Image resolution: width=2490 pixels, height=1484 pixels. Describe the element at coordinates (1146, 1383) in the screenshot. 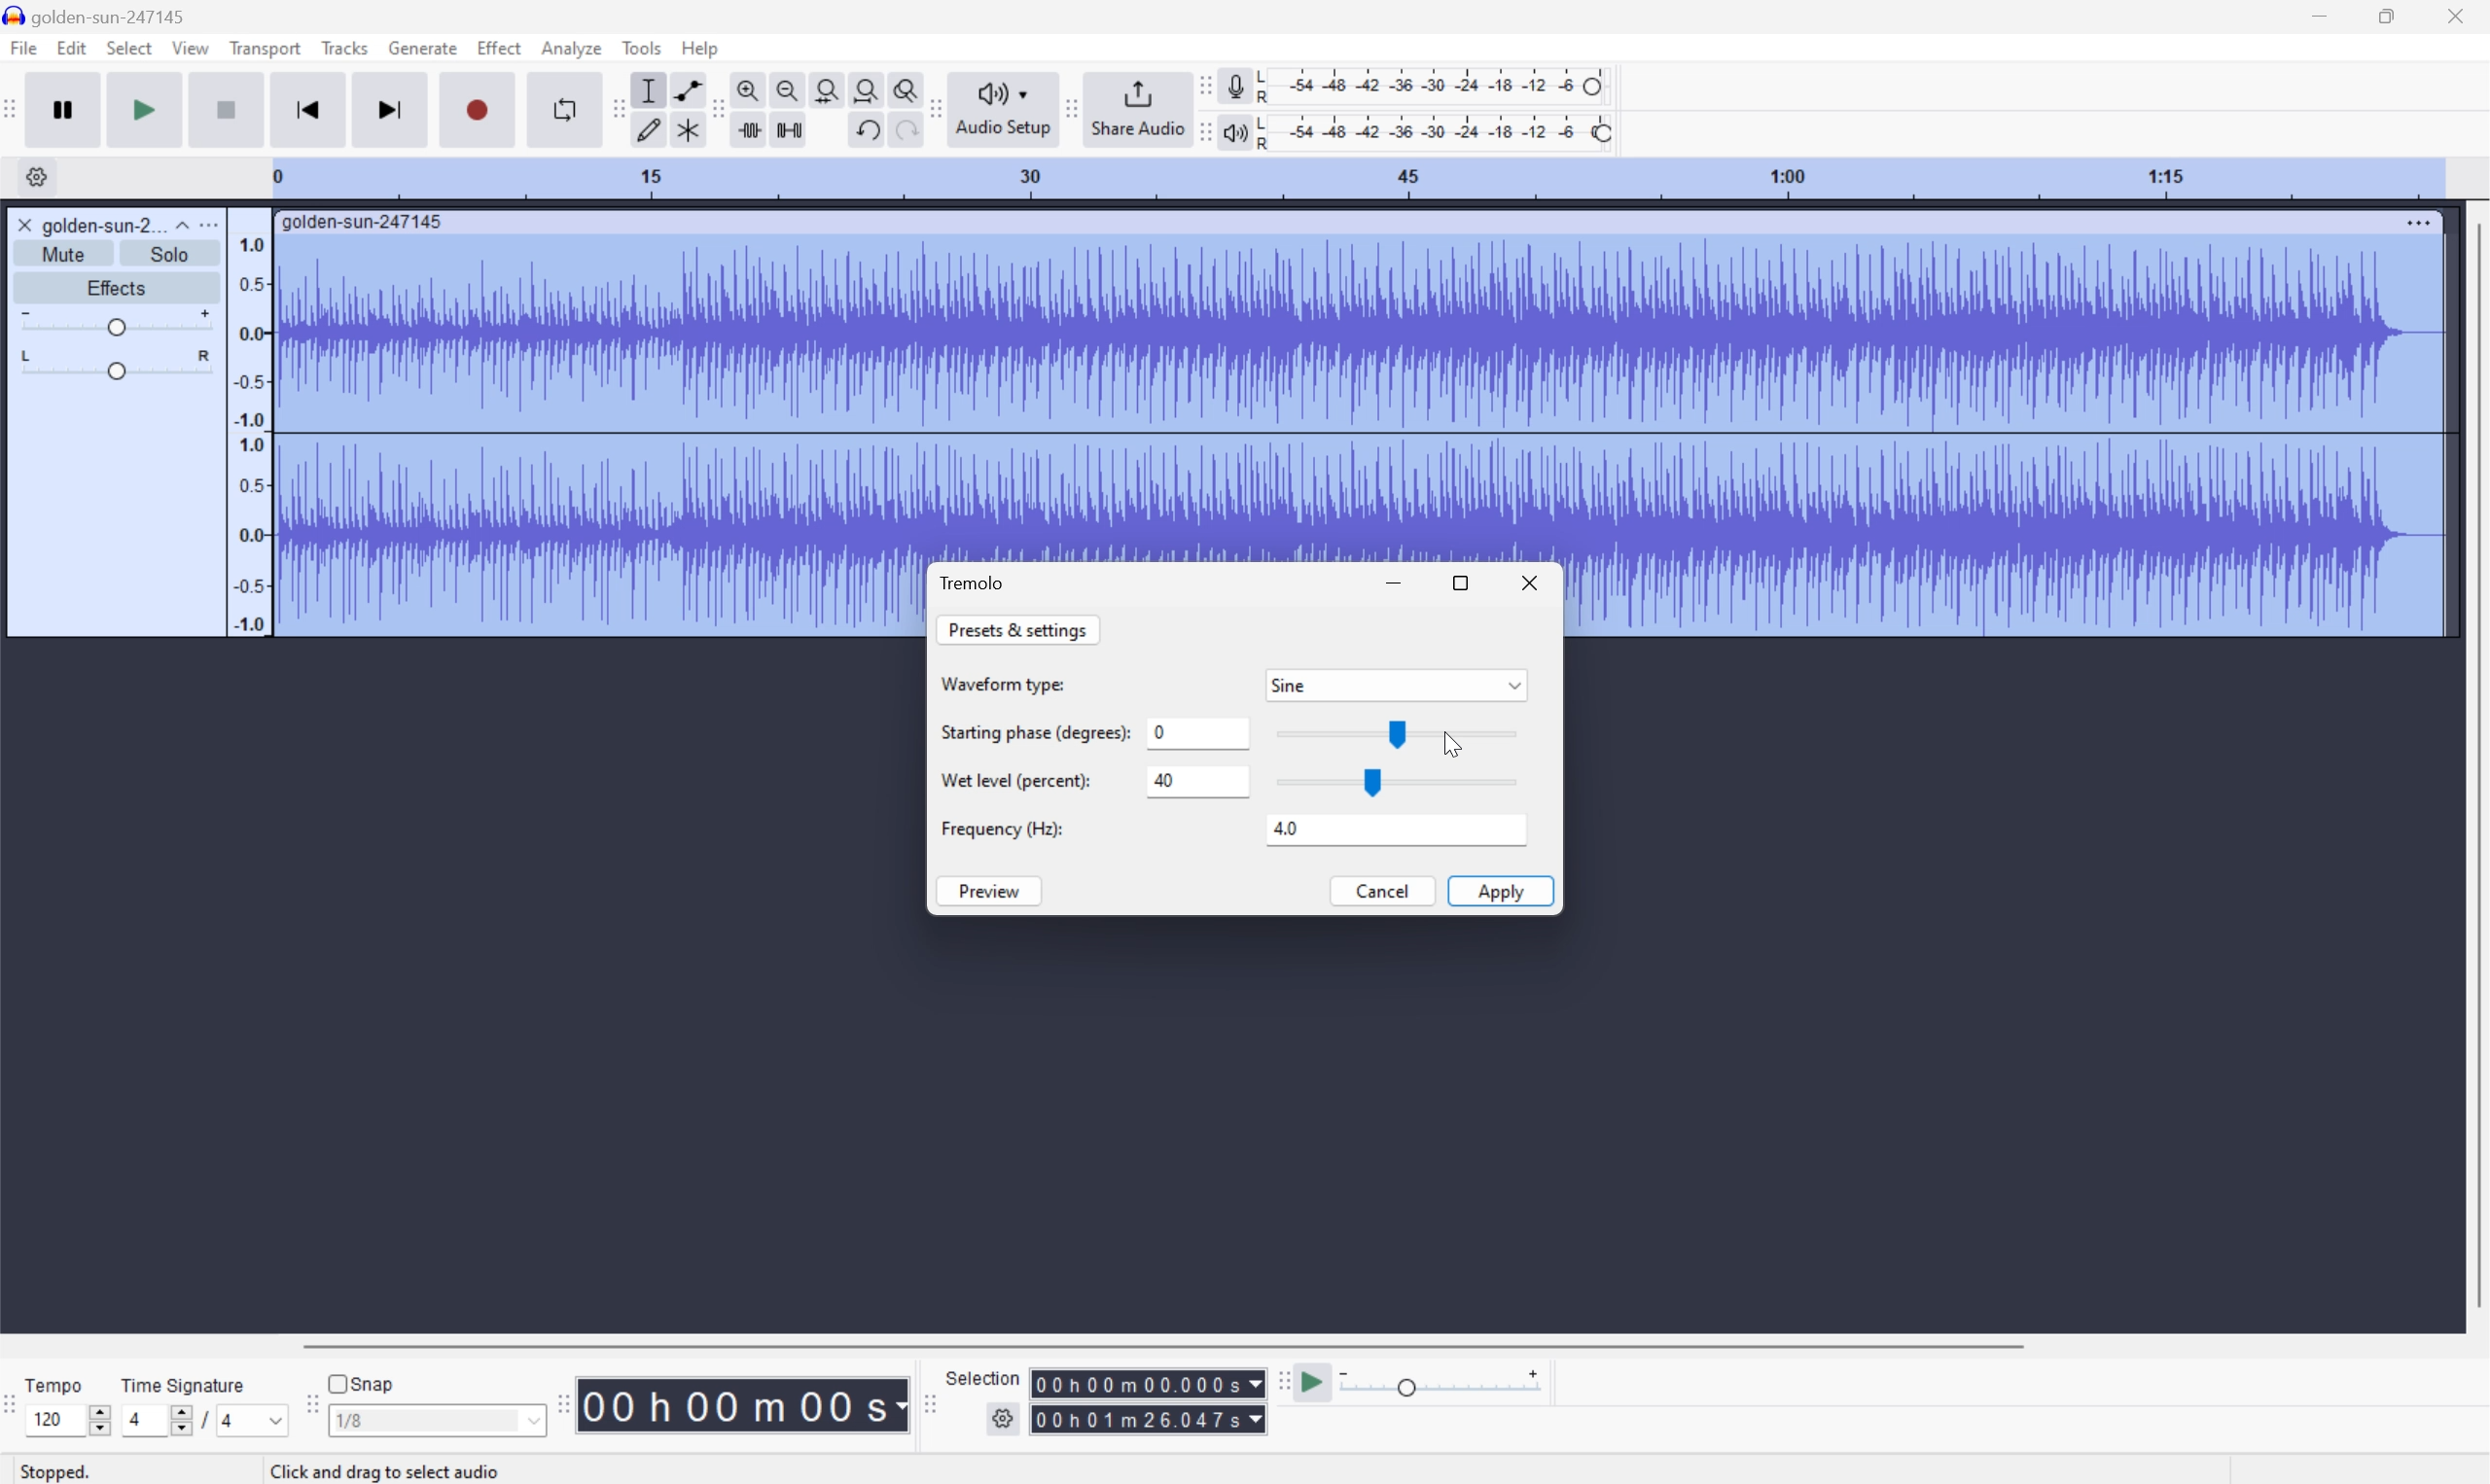

I see `Selection` at that location.